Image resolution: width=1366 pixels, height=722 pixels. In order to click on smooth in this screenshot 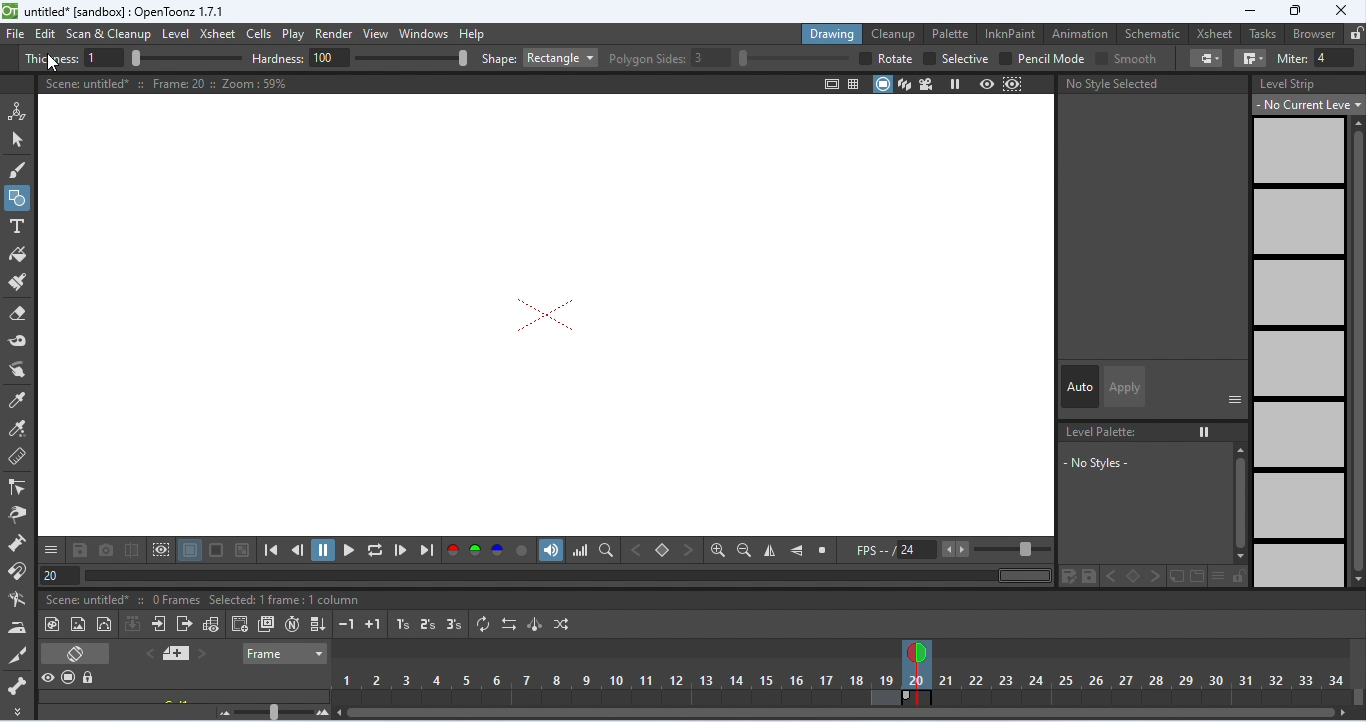, I will do `click(1123, 59)`.